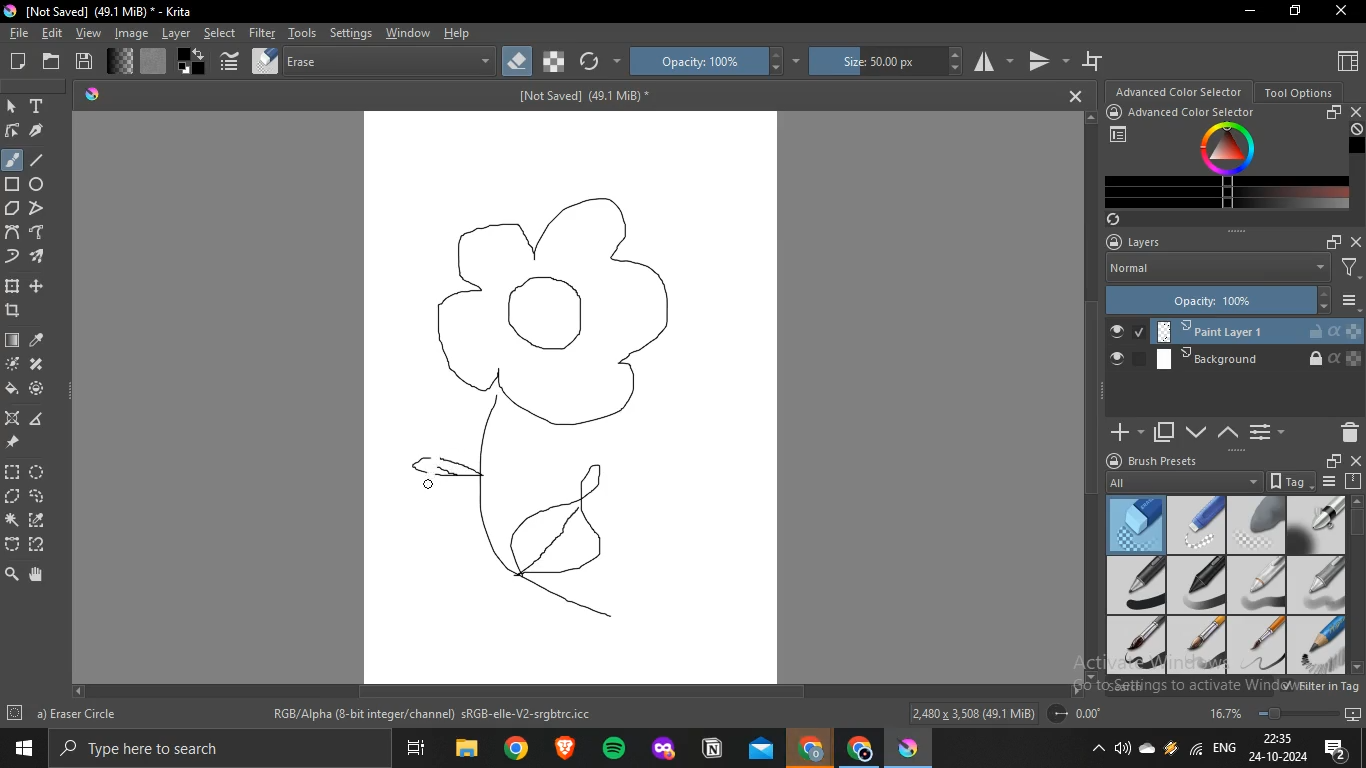 The height and width of the screenshot is (768, 1366). I want to click on Minimize, so click(1252, 12).